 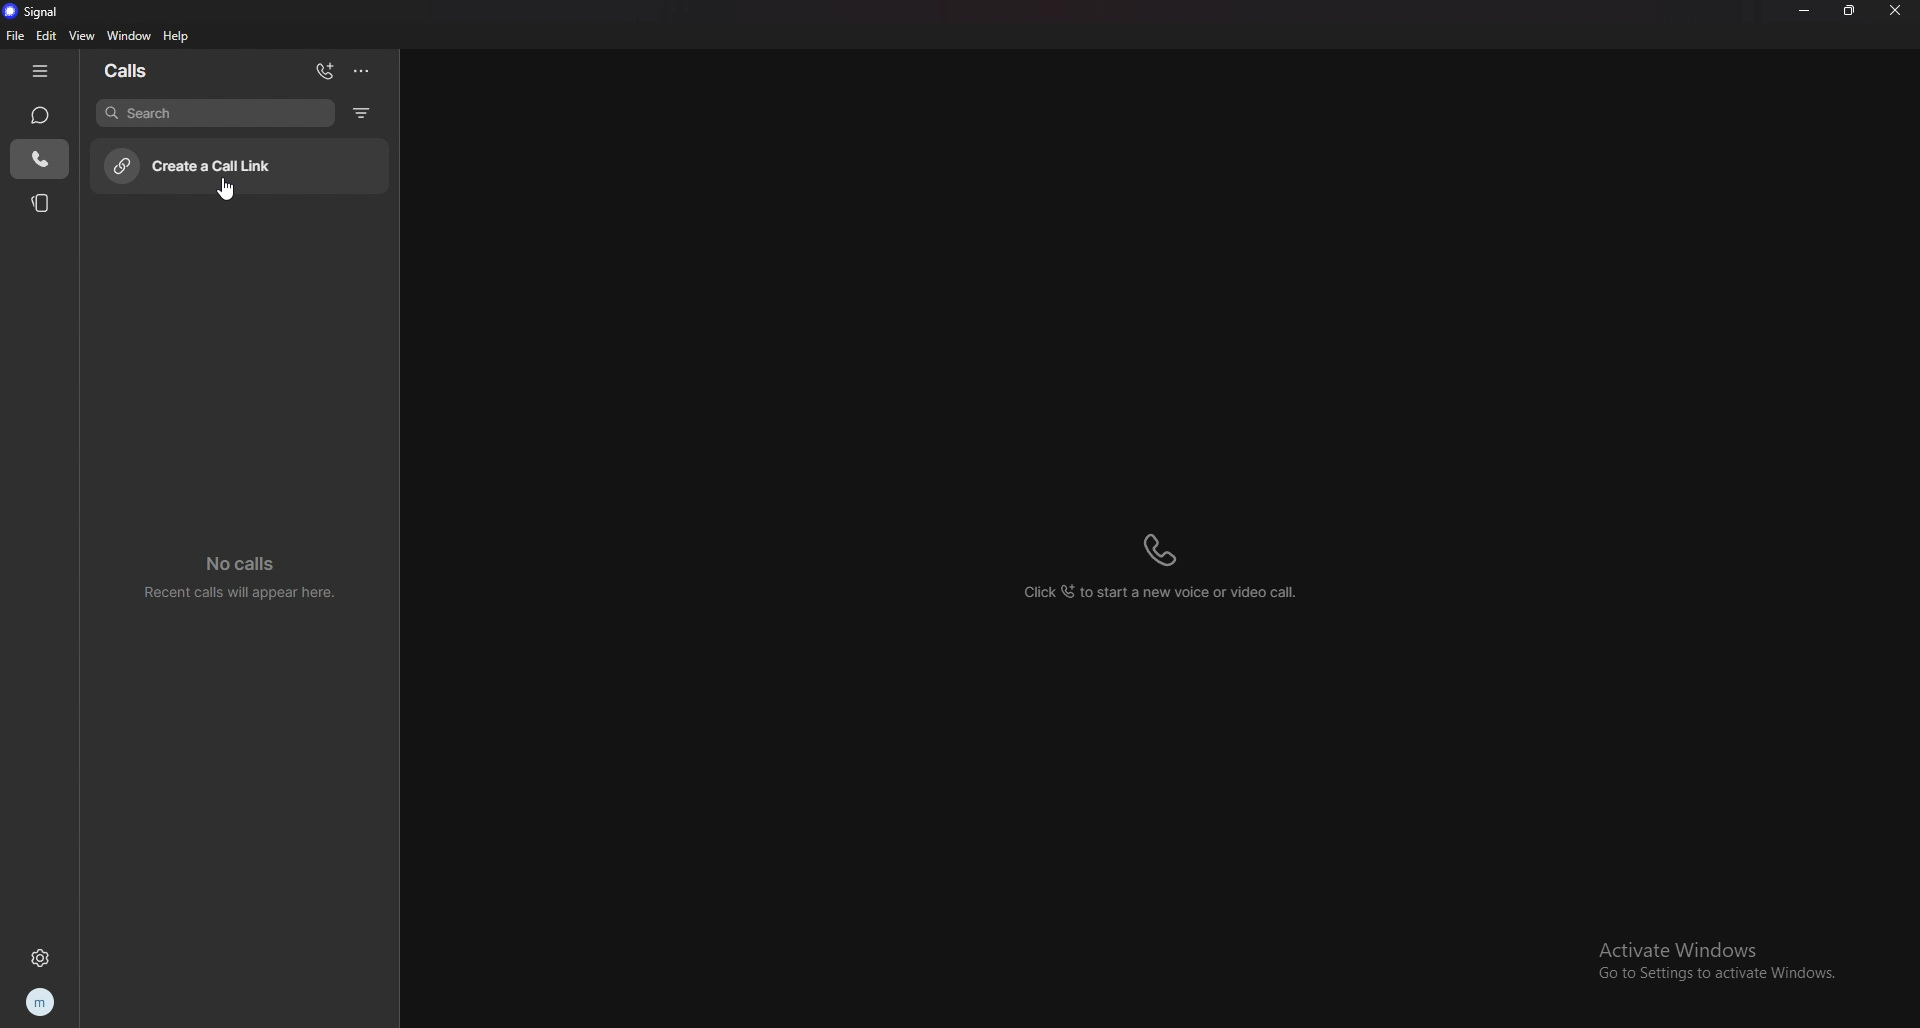 What do you see at coordinates (39, 1003) in the screenshot?
I see `profile` at bounding box center [39, 1003].